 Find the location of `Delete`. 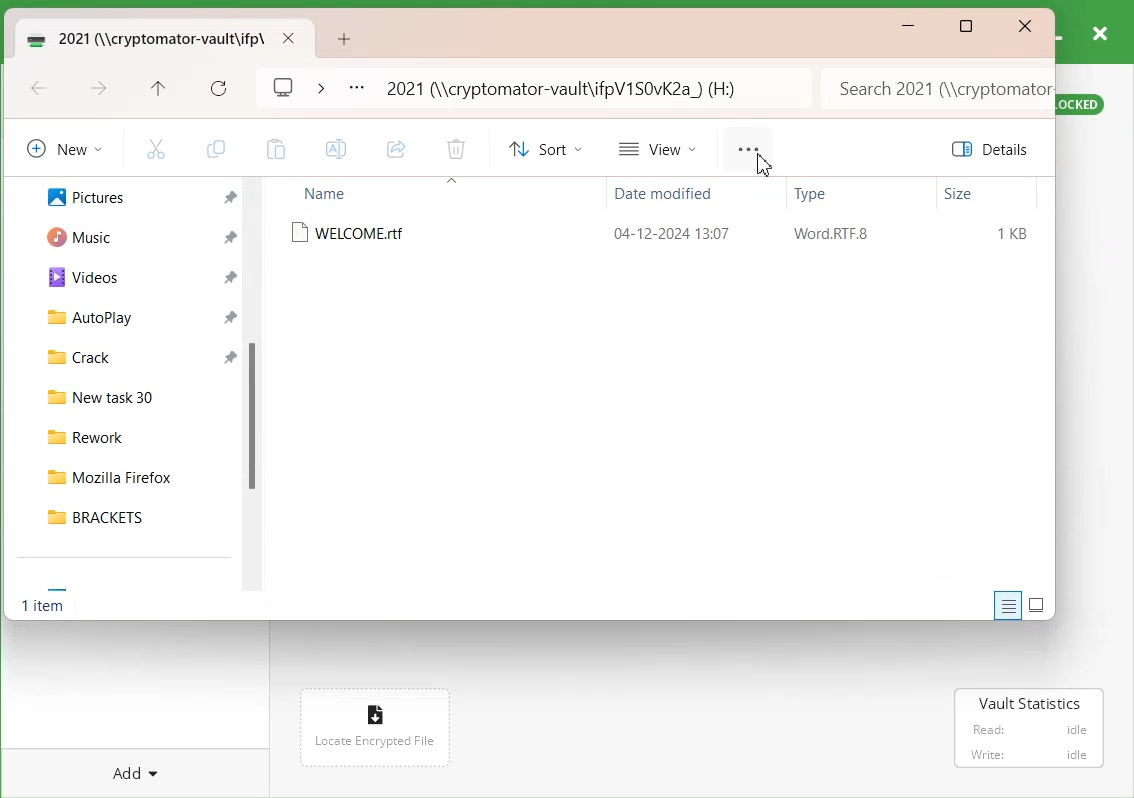

Delete is located at coordinates (455, 151).